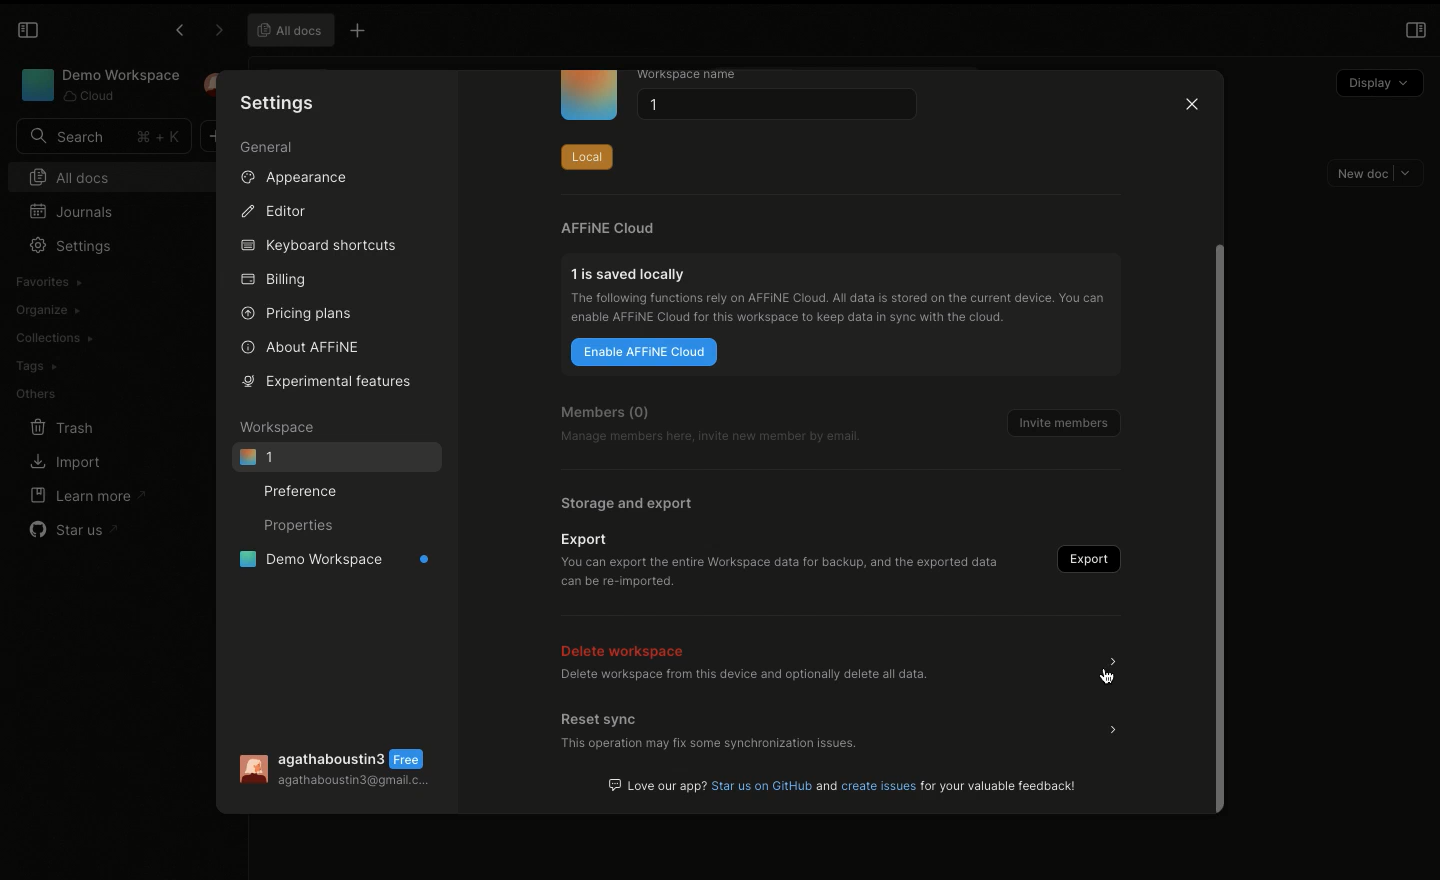 The height and width of the screenshot is (880, 1440). Describe the element at coordinates (632, 273) in the screenshot. I see `1 is saved locally` at that location.